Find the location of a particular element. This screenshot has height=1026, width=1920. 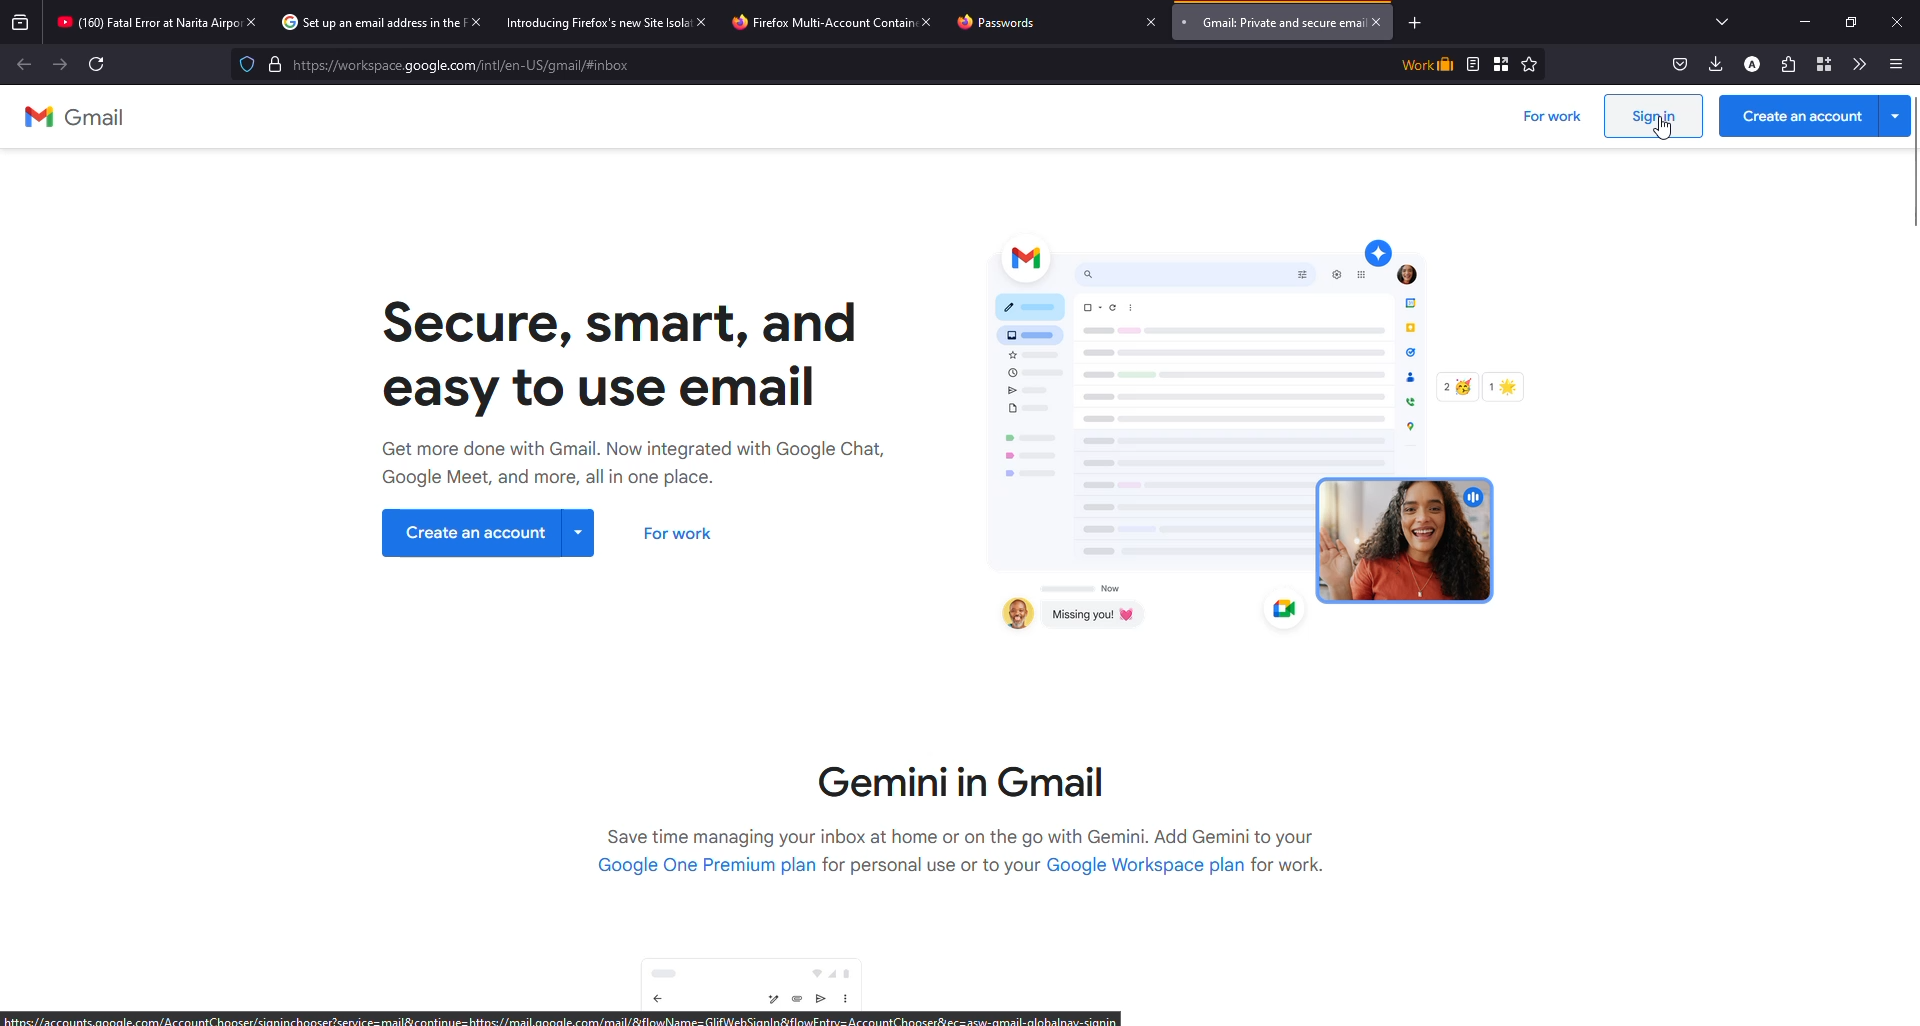

profile is located at coordinates (1750, 64).